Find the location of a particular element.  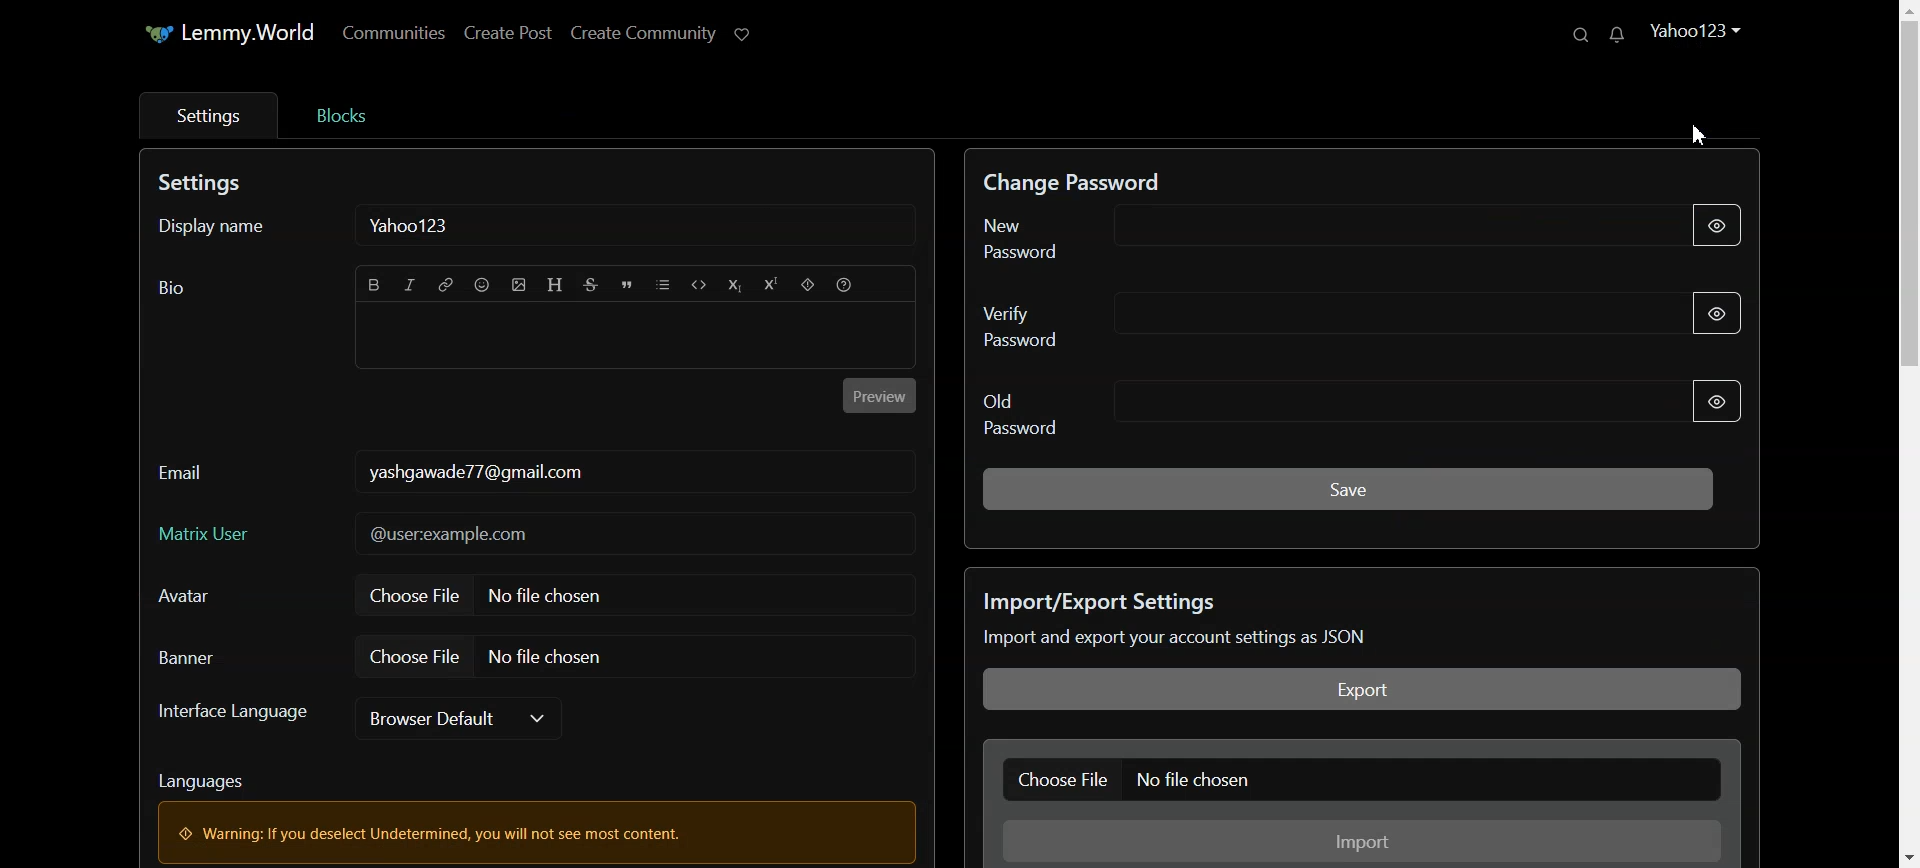

Hyperlink is located at coordinates (447, 283).